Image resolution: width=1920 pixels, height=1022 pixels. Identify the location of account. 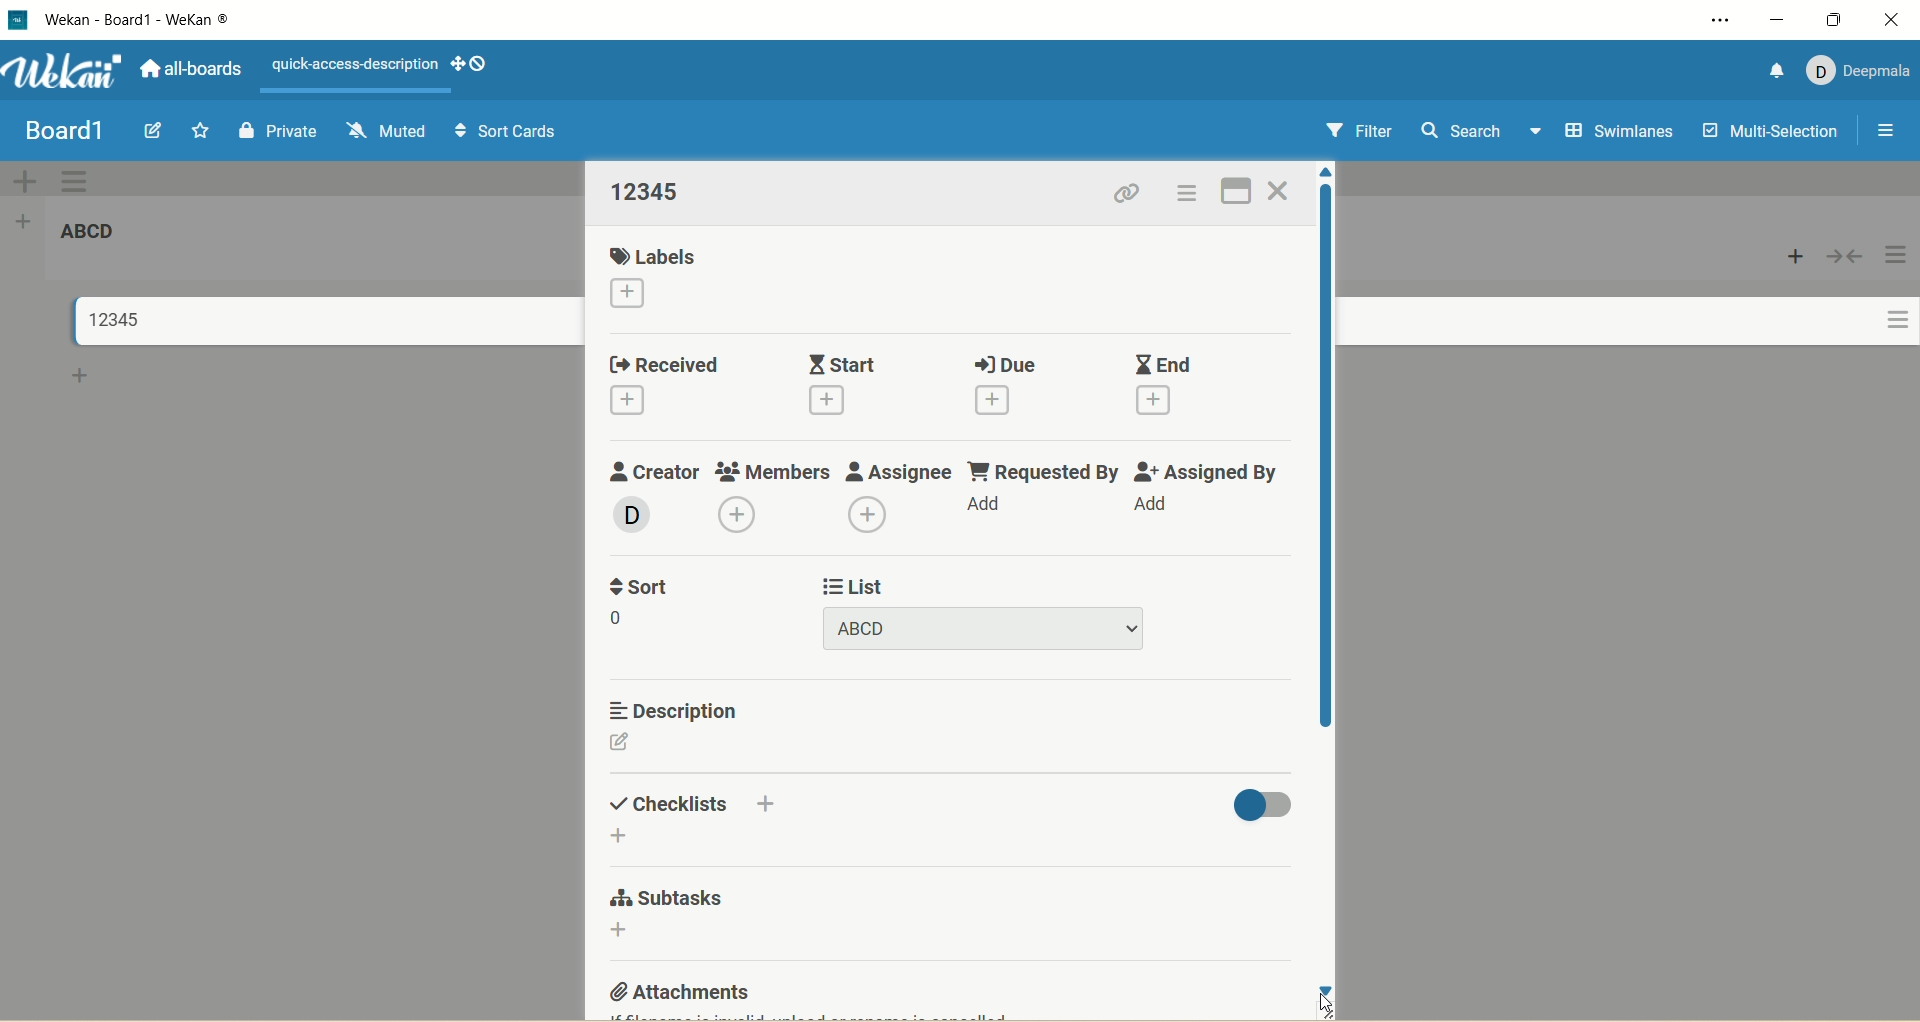
(1858, 66).